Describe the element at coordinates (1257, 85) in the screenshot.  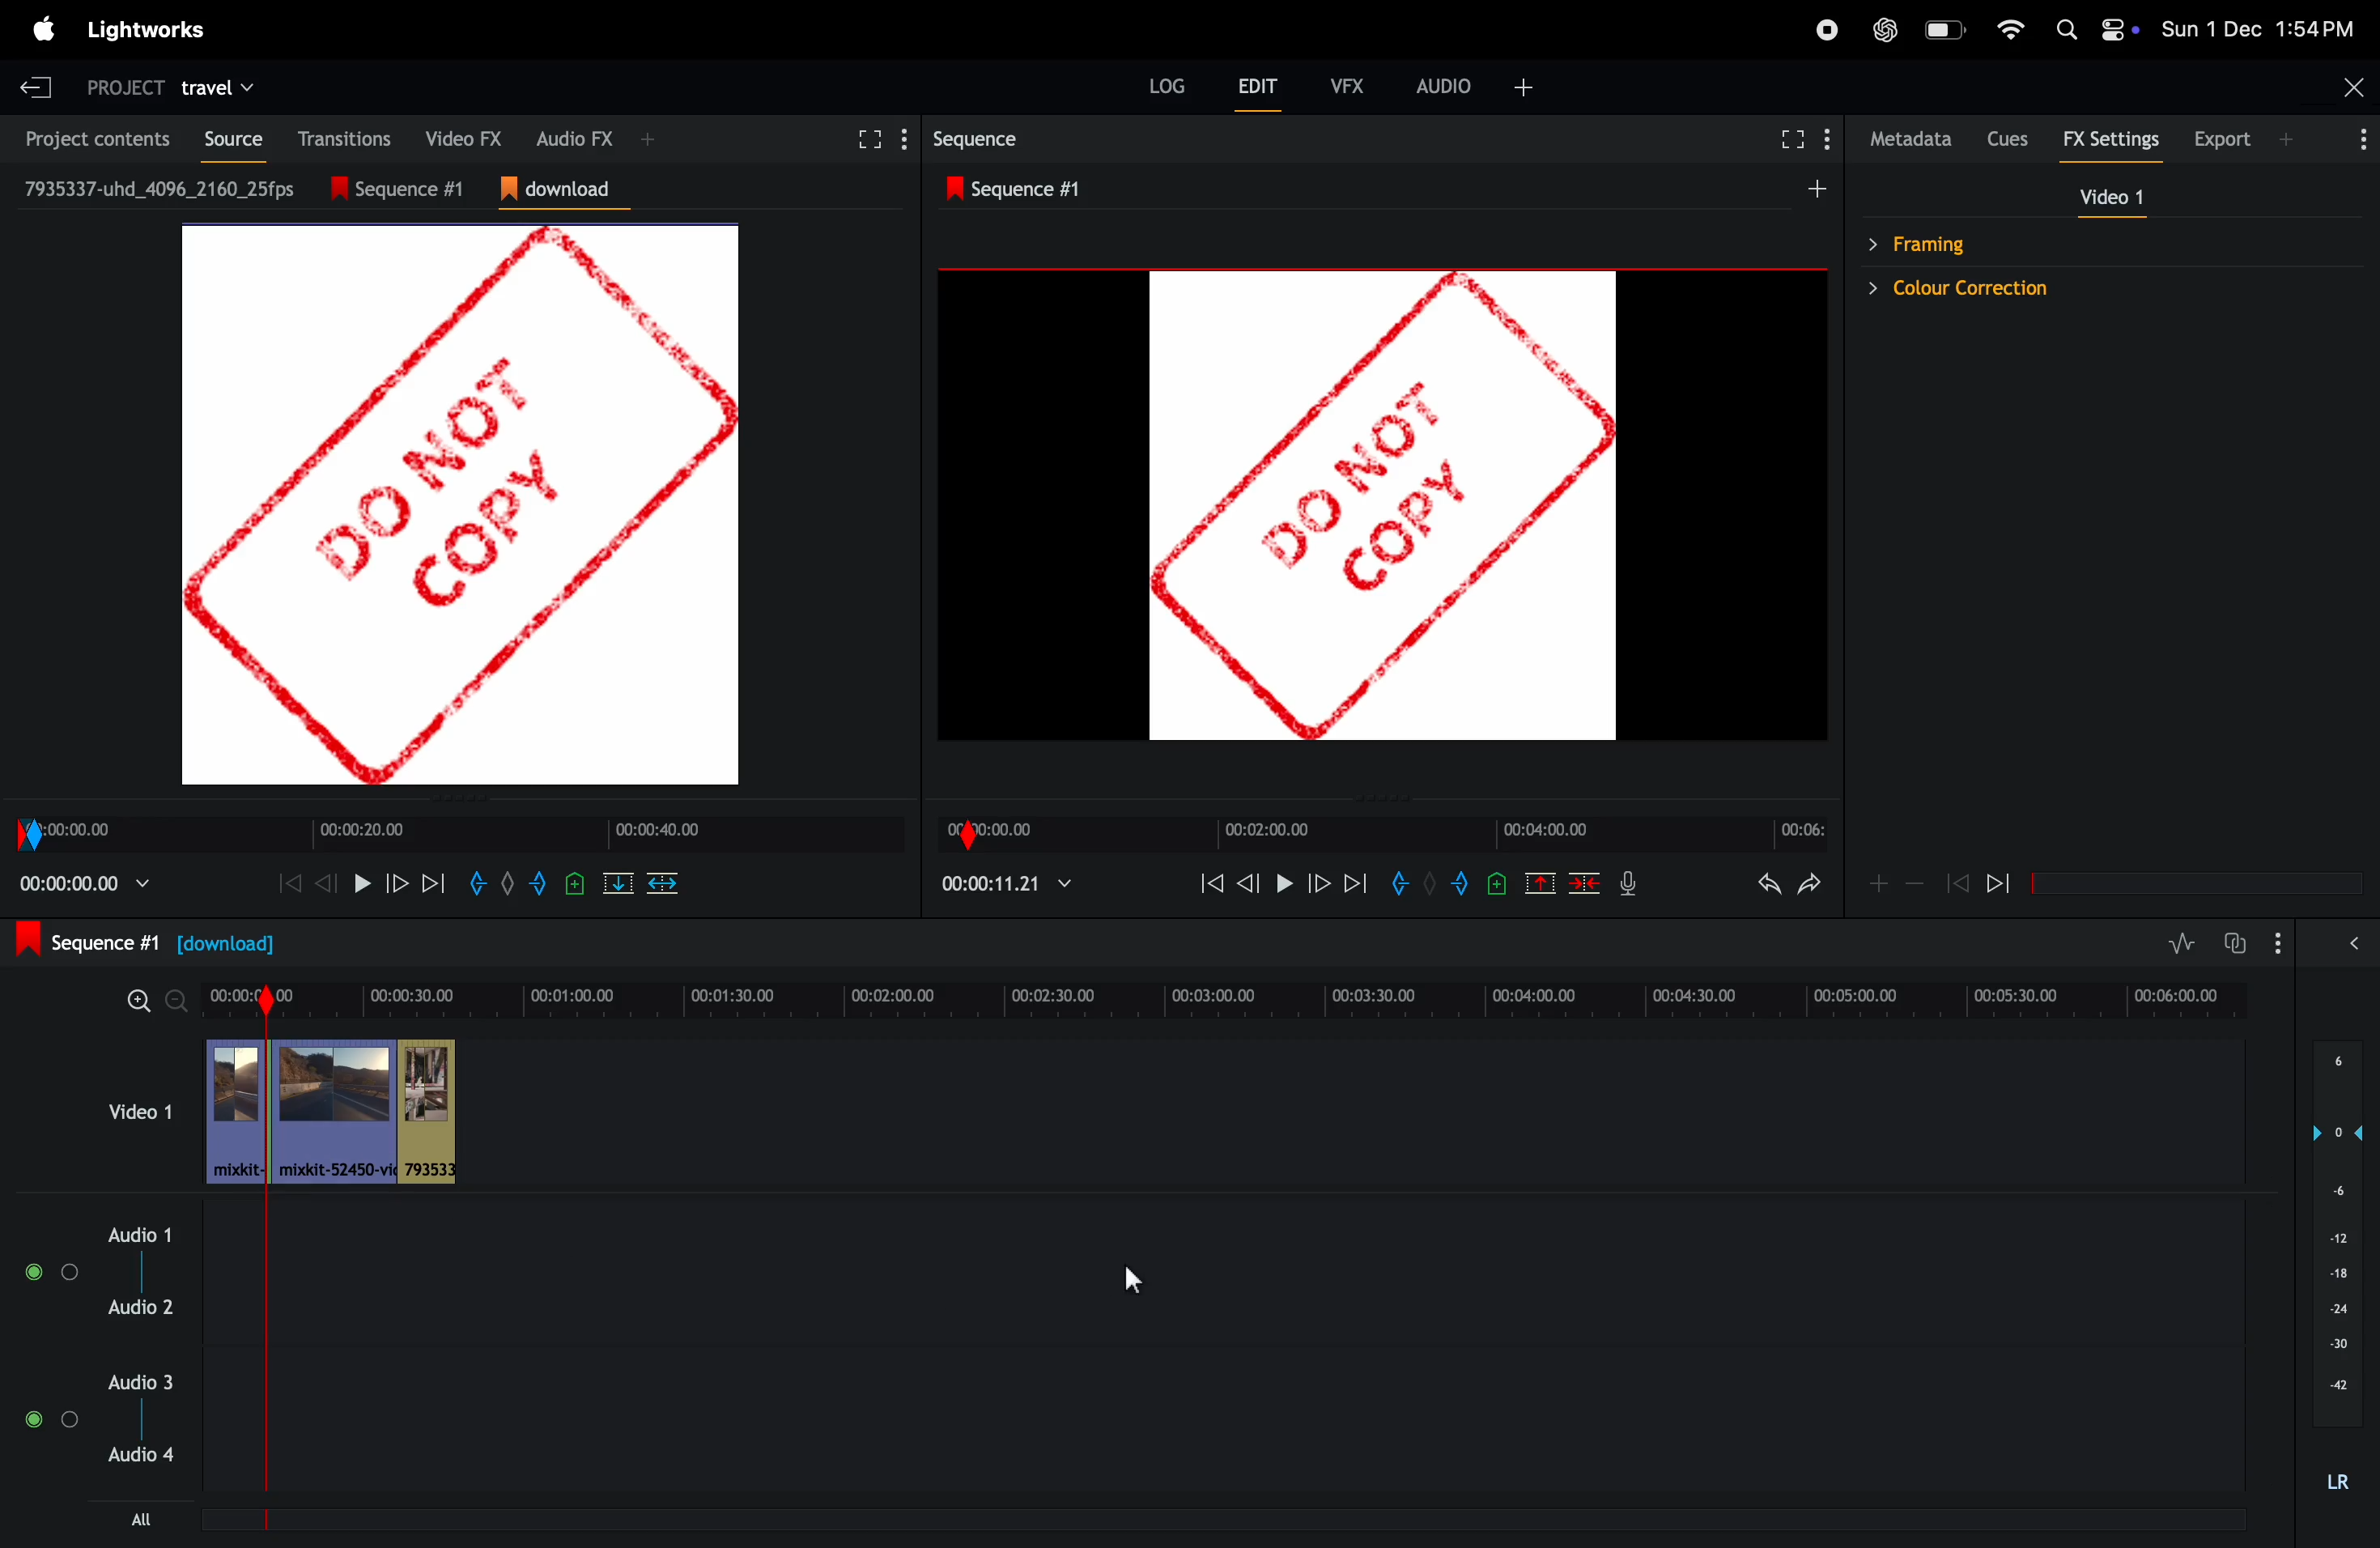
I see `edit` at that location.